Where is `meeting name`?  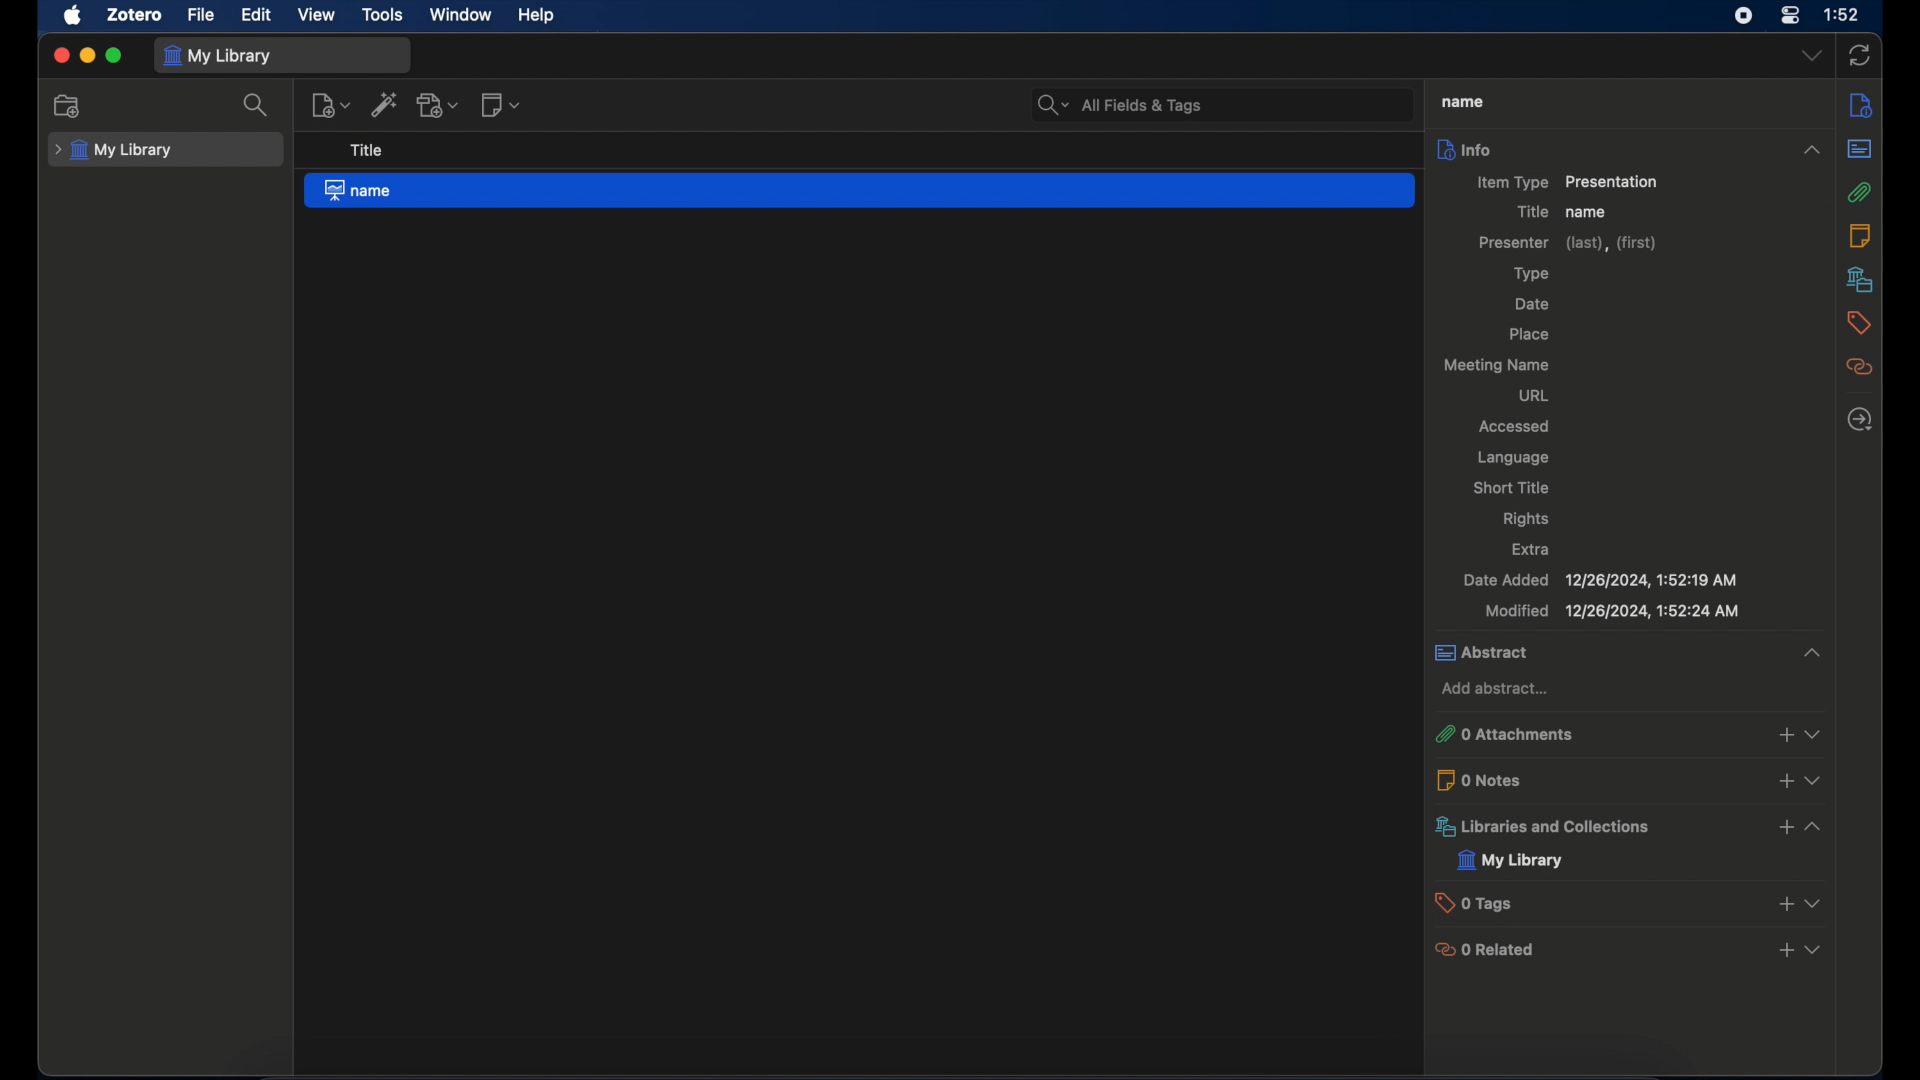
meeting name is located at coordinates (1499, 365).